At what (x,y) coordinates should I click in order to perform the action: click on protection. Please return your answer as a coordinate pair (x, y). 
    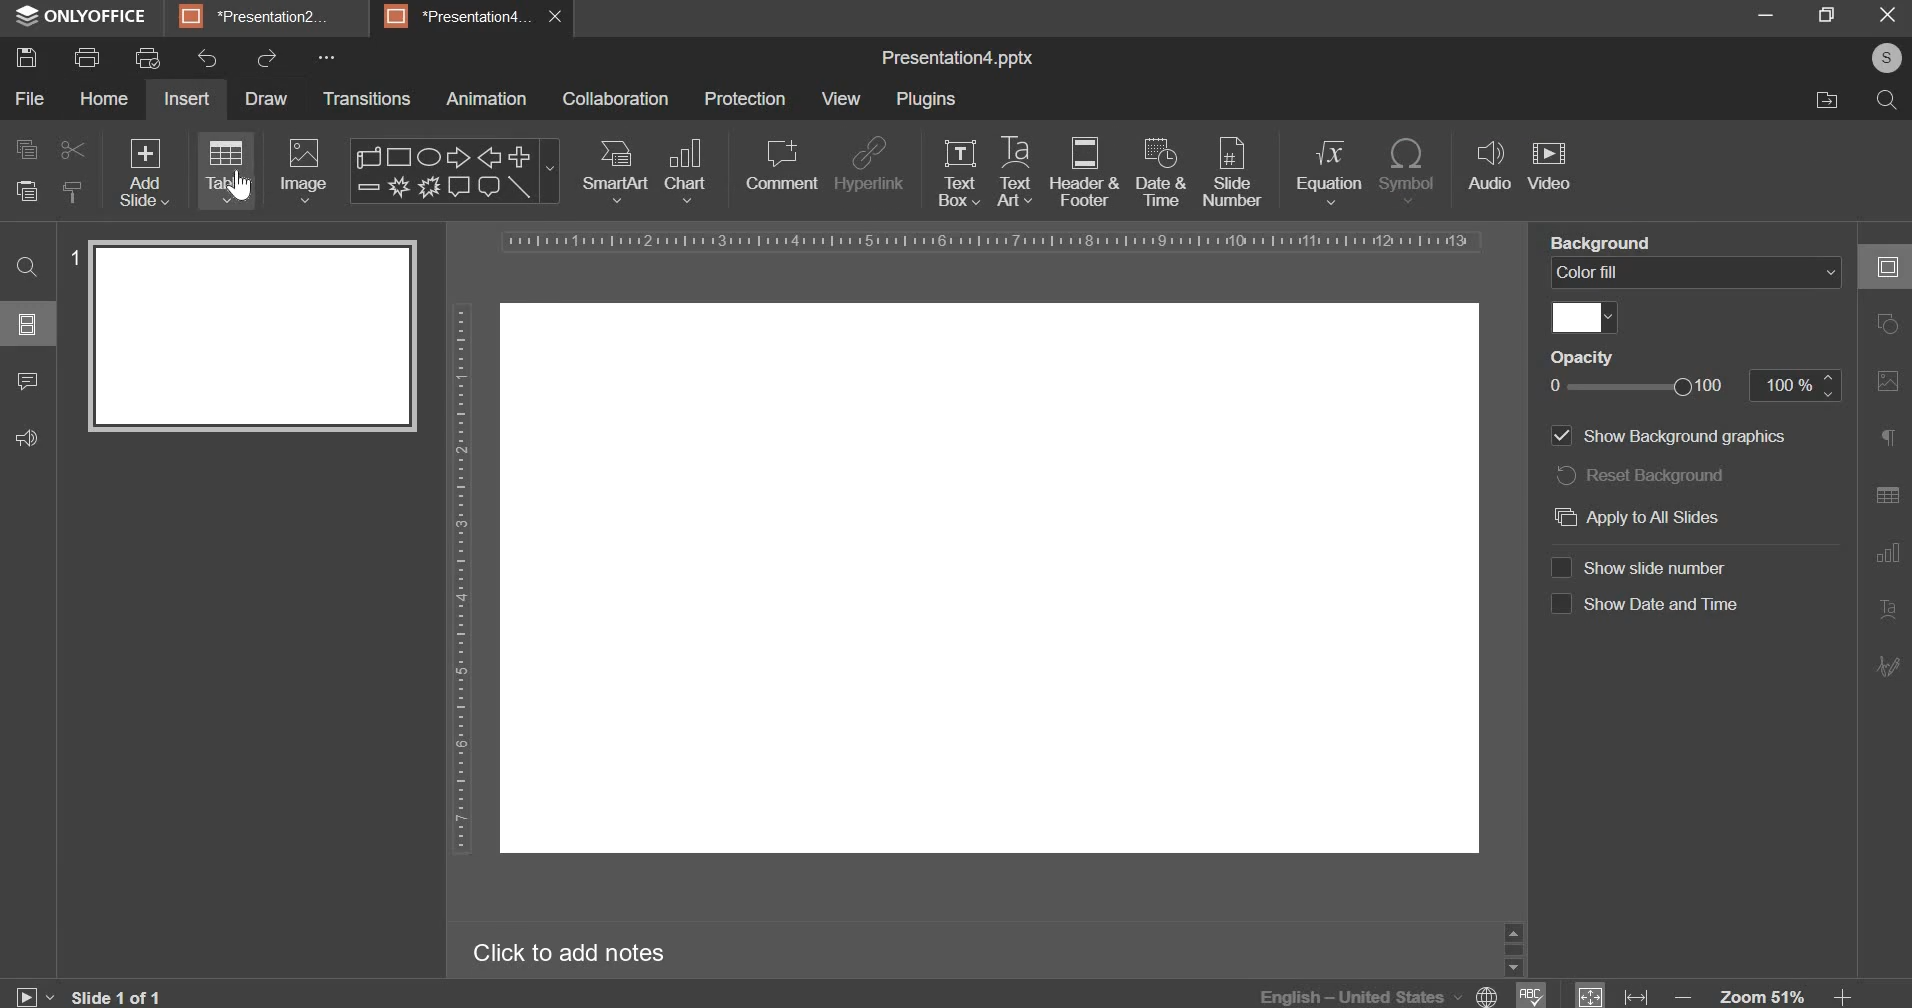
    Looking at the image, I should click on (746, 99).